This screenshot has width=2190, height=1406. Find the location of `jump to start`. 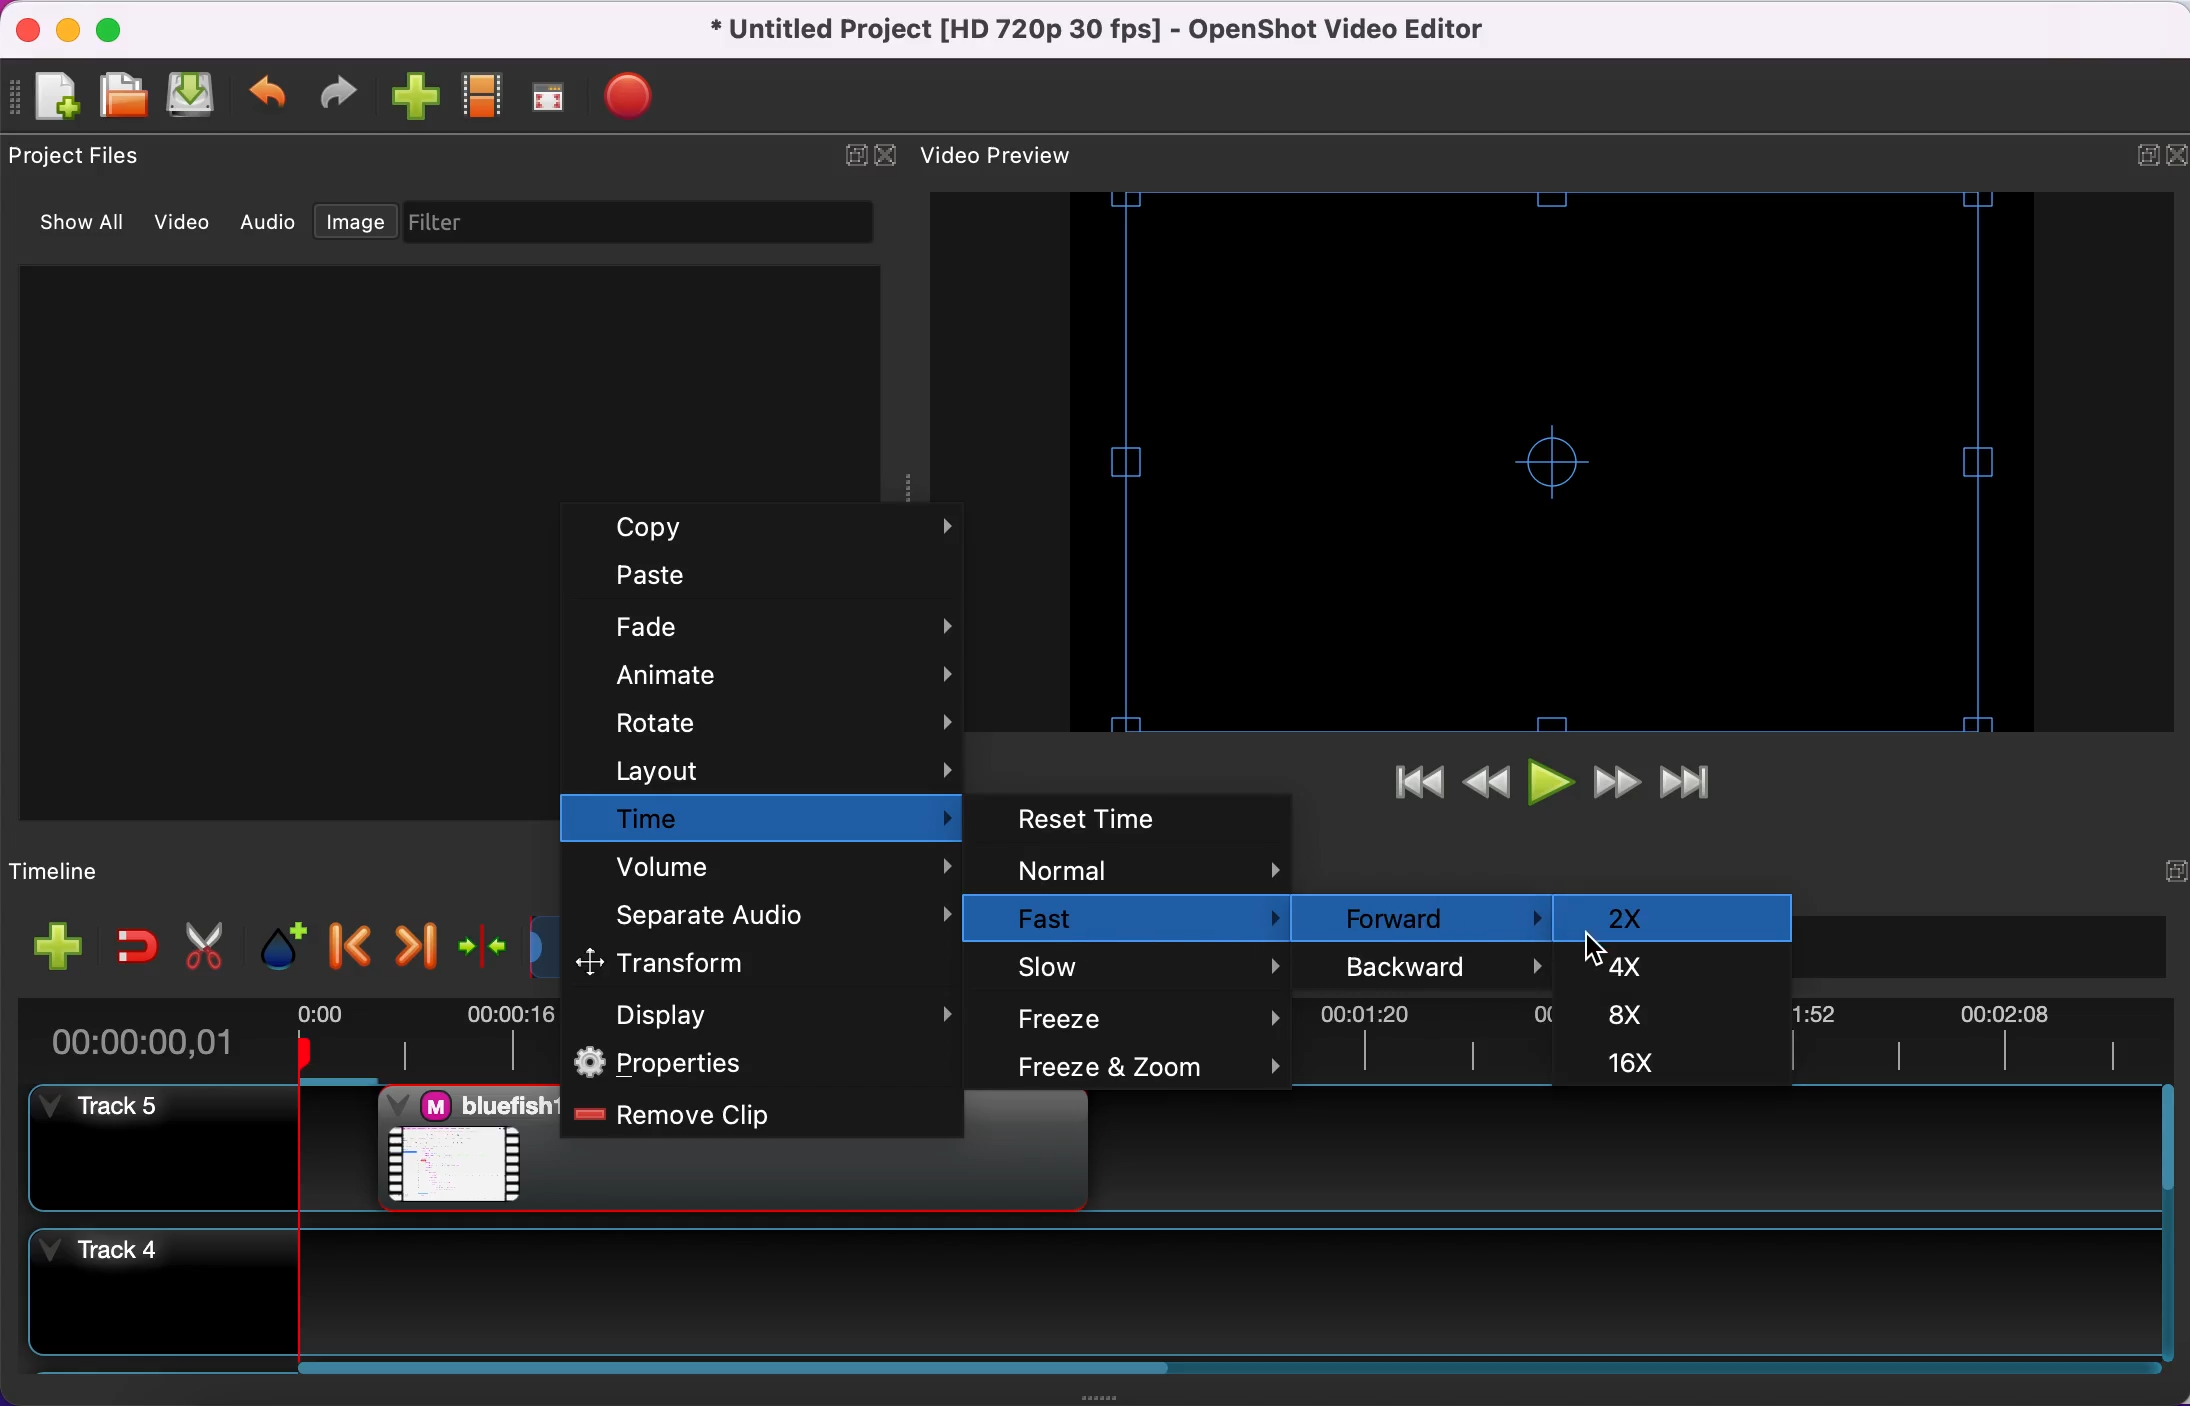

jump to start is located at coordinates (1413, 786).